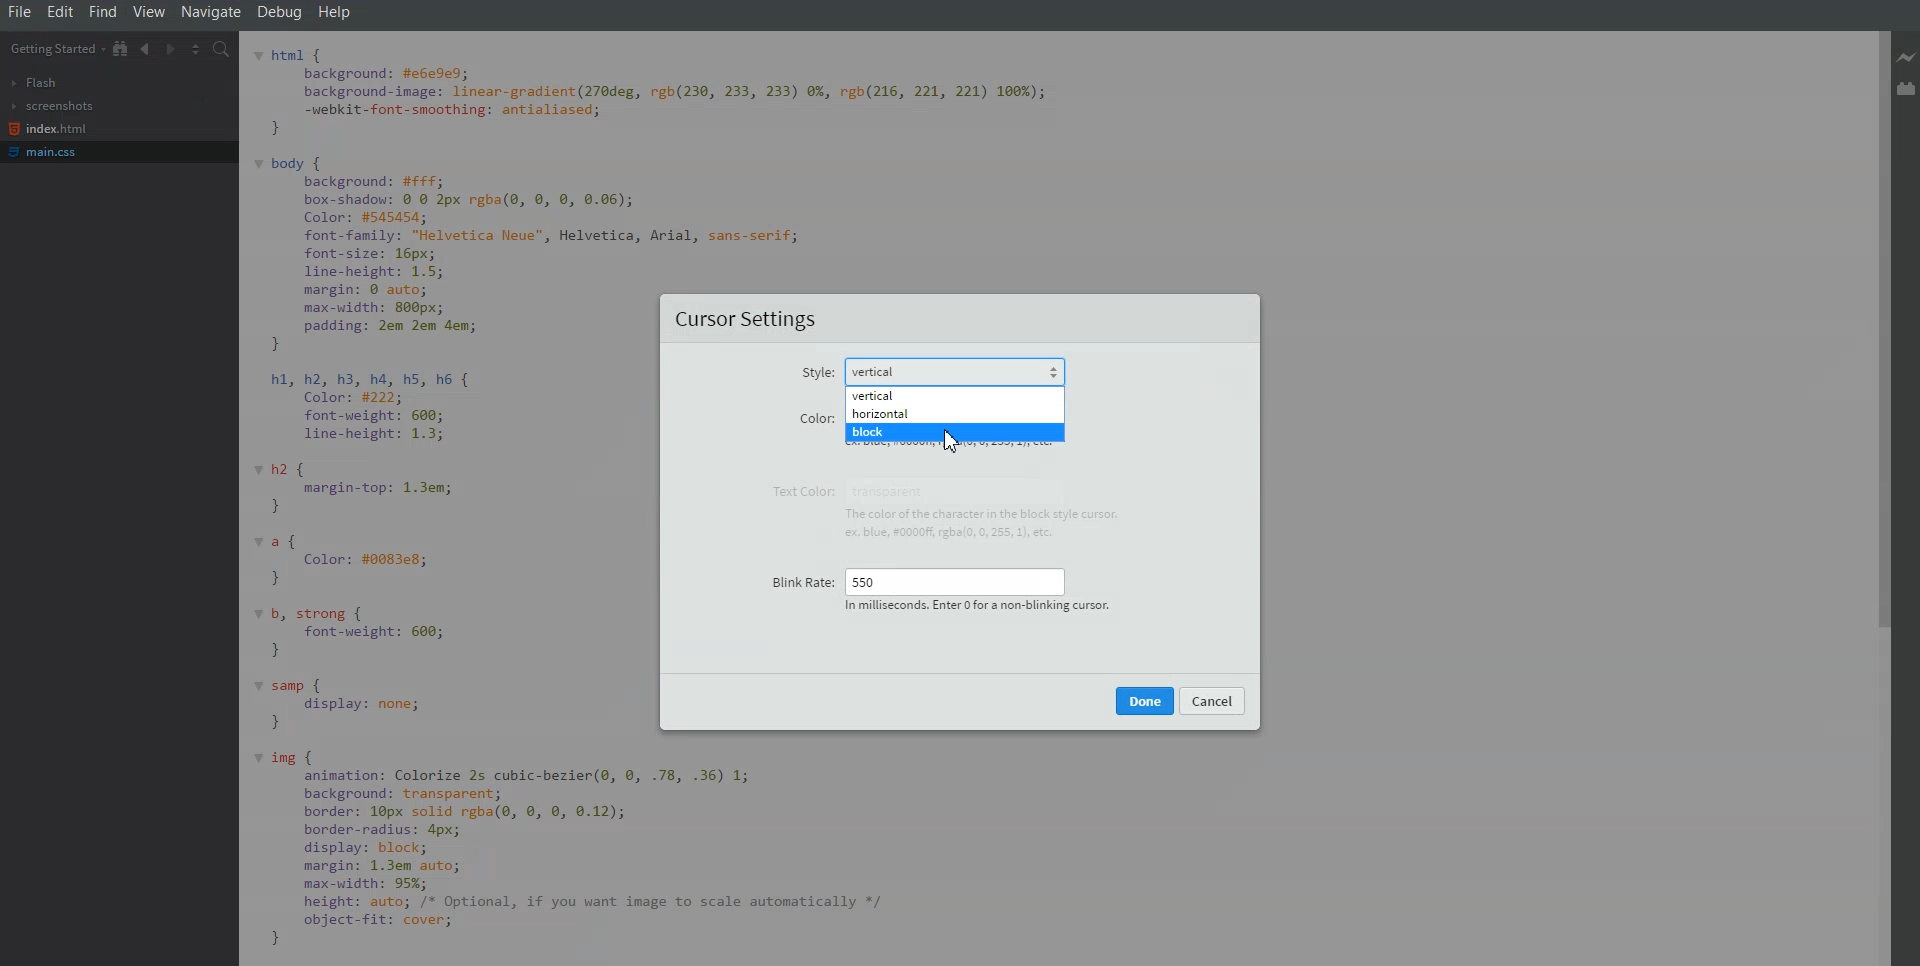 Image resolution: width=1920 pixels, height=966 pixels. I want to click on In milliseconds. Enter 0 for a non-blinking cursor., so click(974, 607).